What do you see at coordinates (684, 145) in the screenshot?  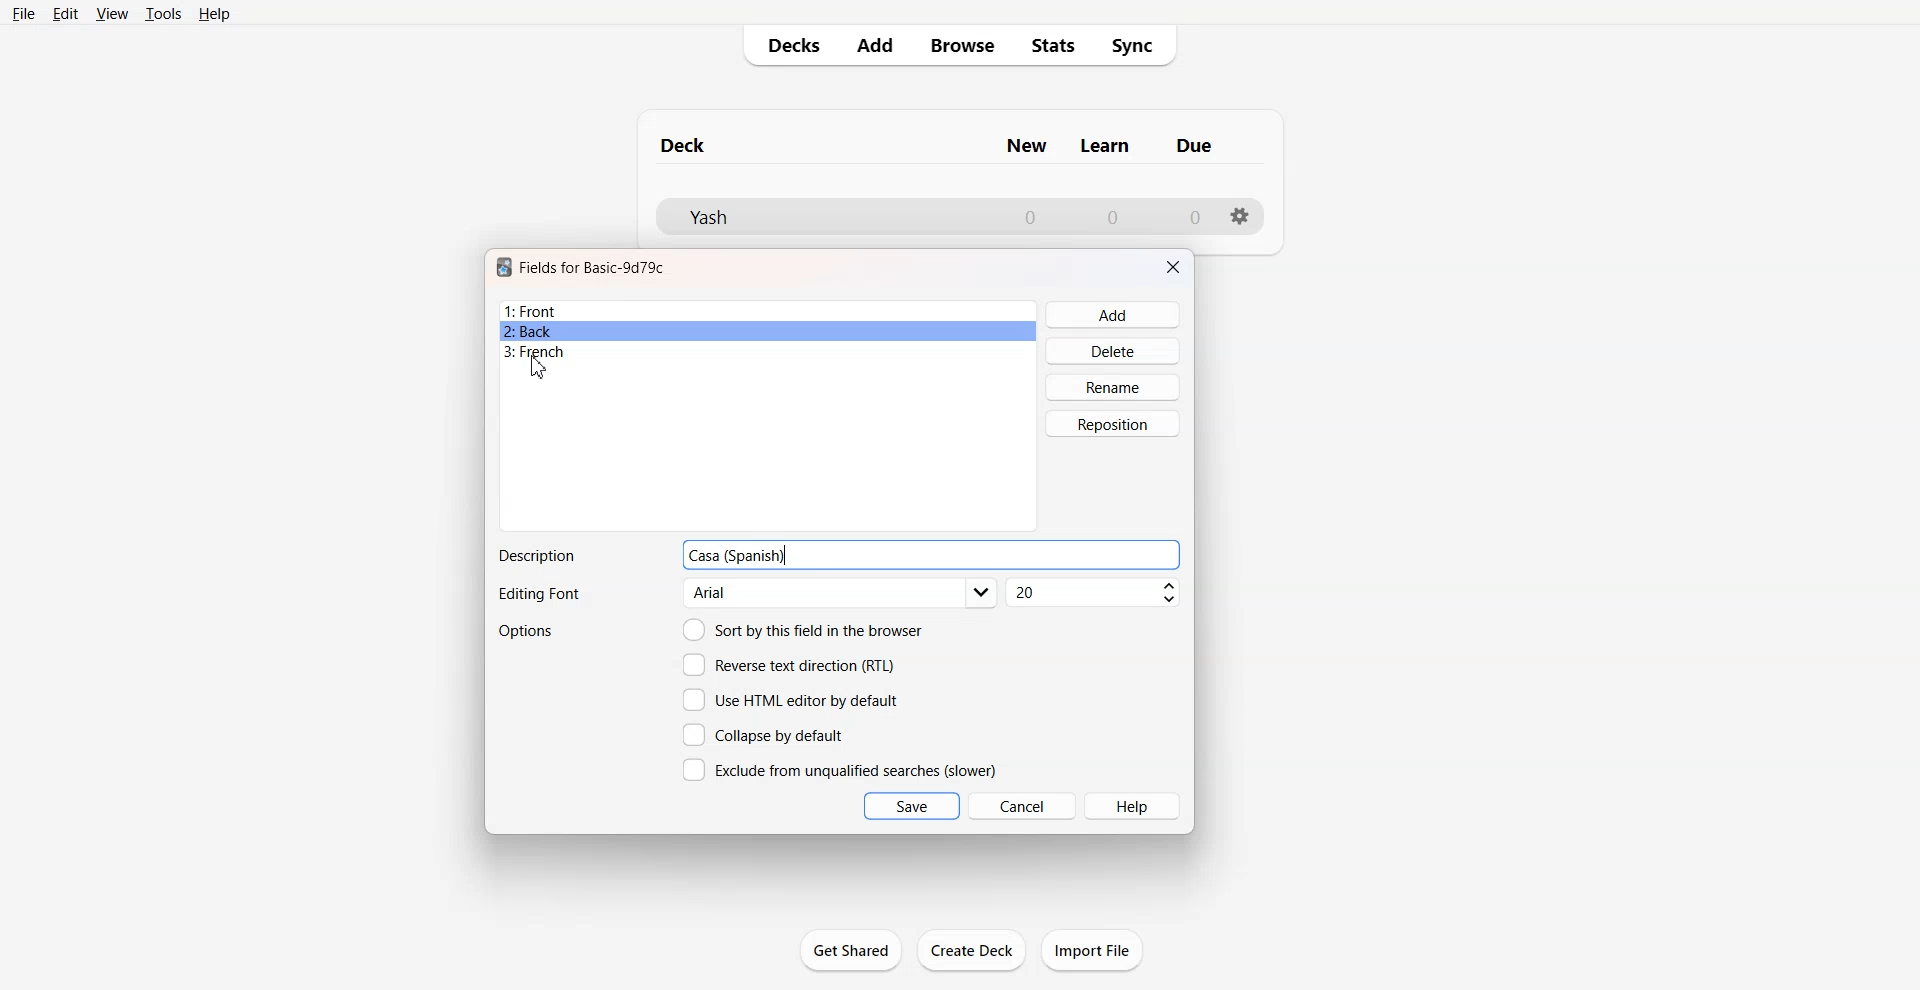 I see `Text 1` at bounding box center [684, 145].